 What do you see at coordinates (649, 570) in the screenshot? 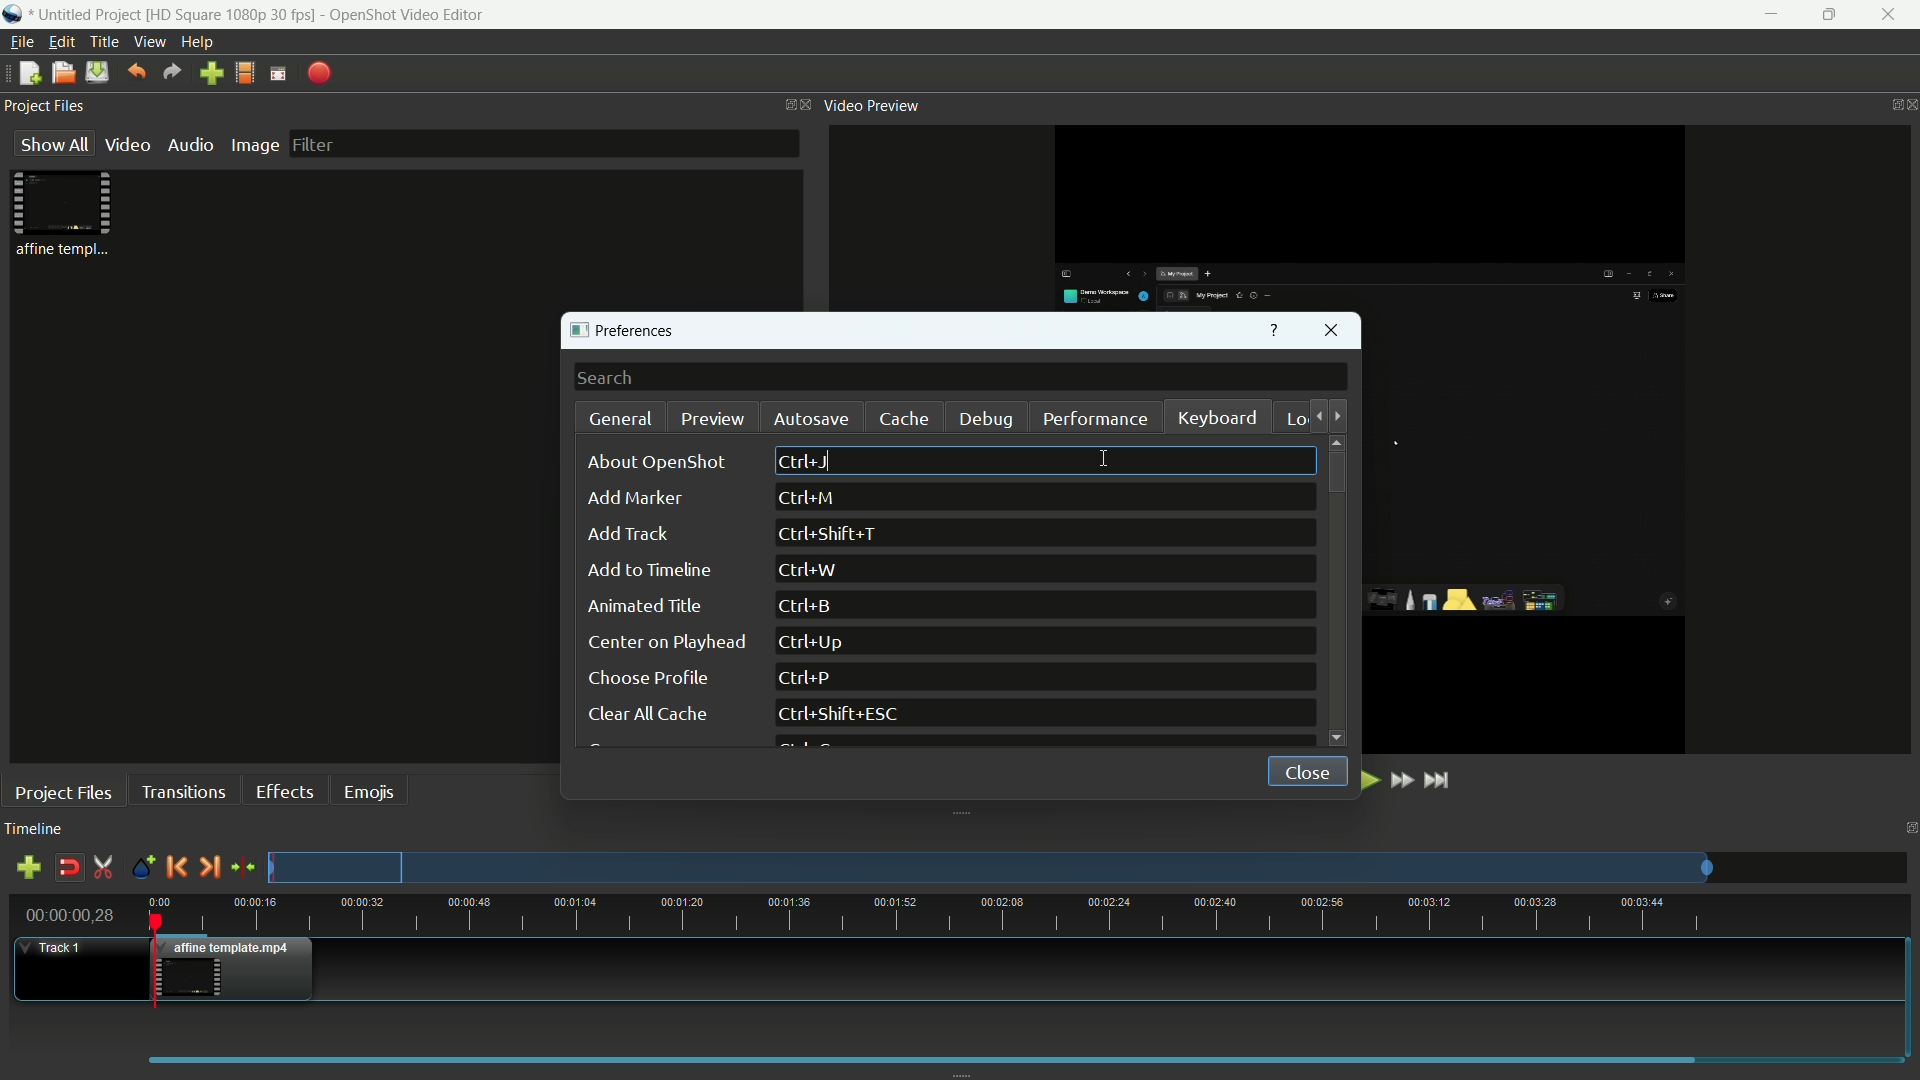
I see `add to timeline` at bounding box center [649, 570].